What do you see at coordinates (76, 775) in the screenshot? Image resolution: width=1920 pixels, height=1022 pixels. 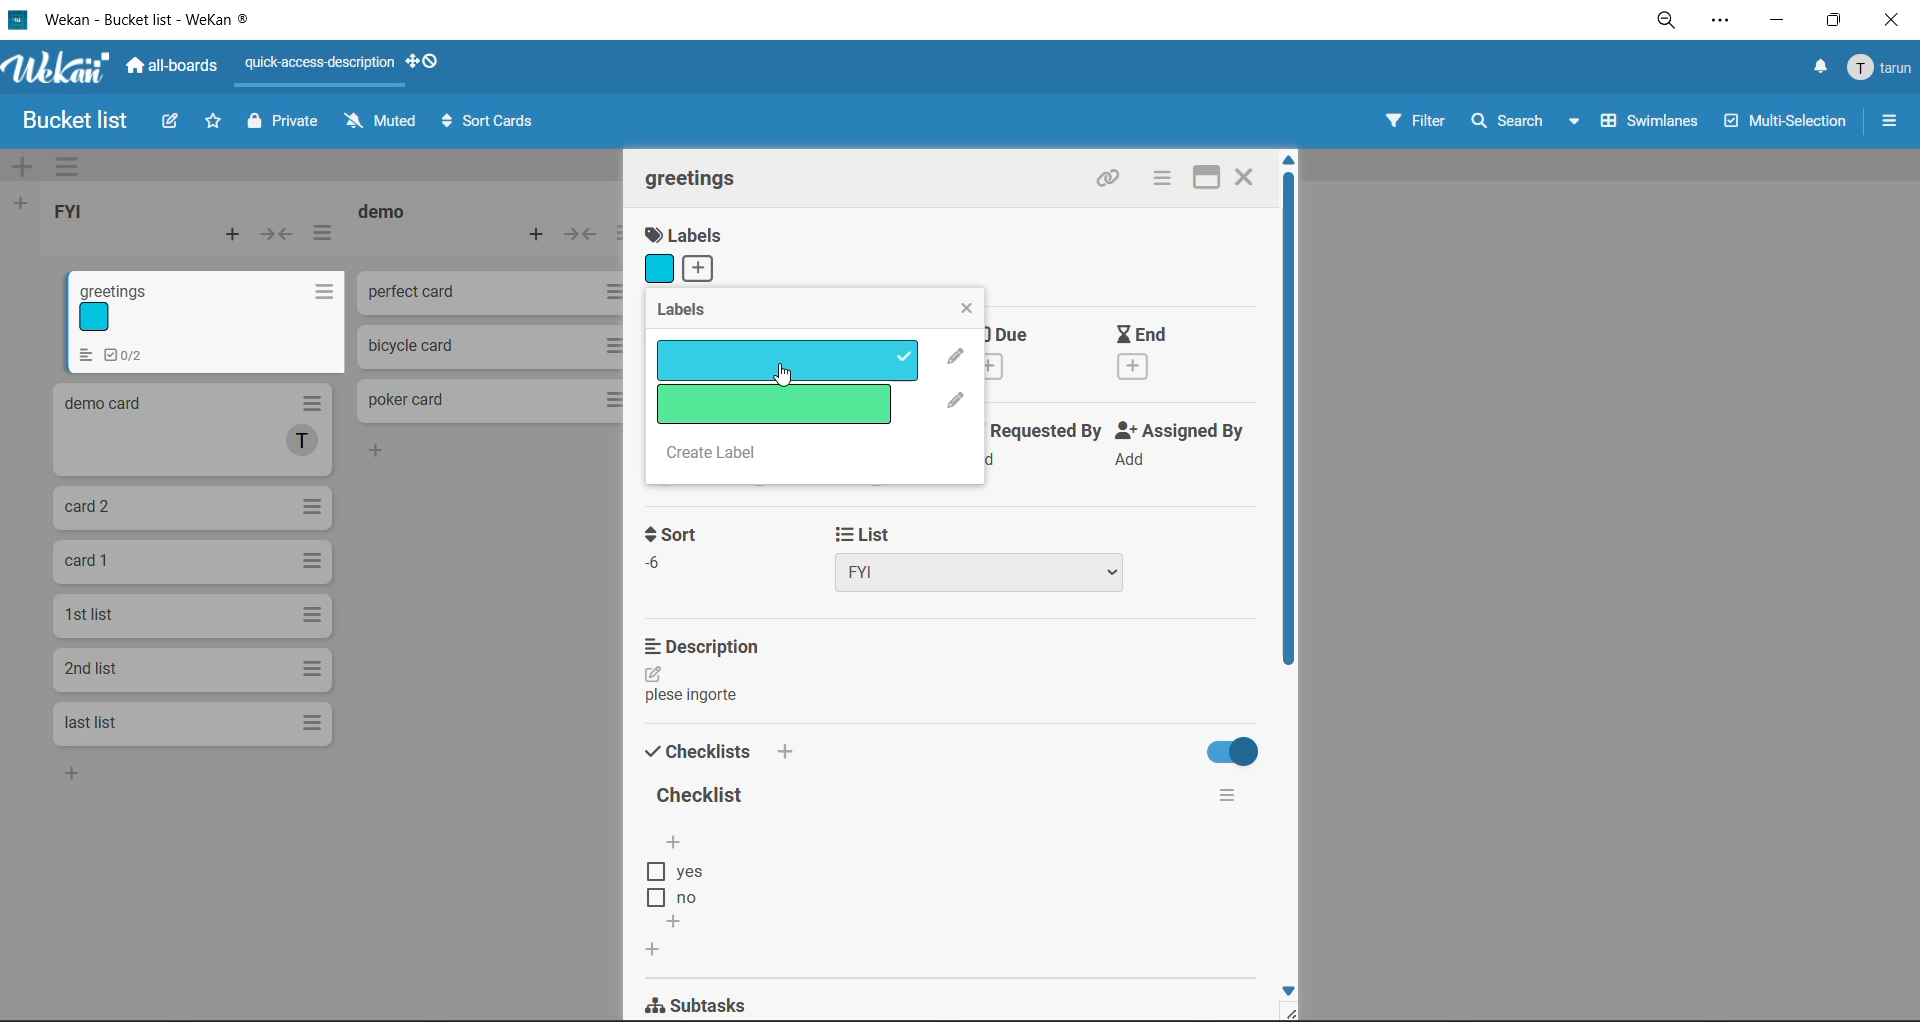 I see `add` at bounding box center [76, 775].